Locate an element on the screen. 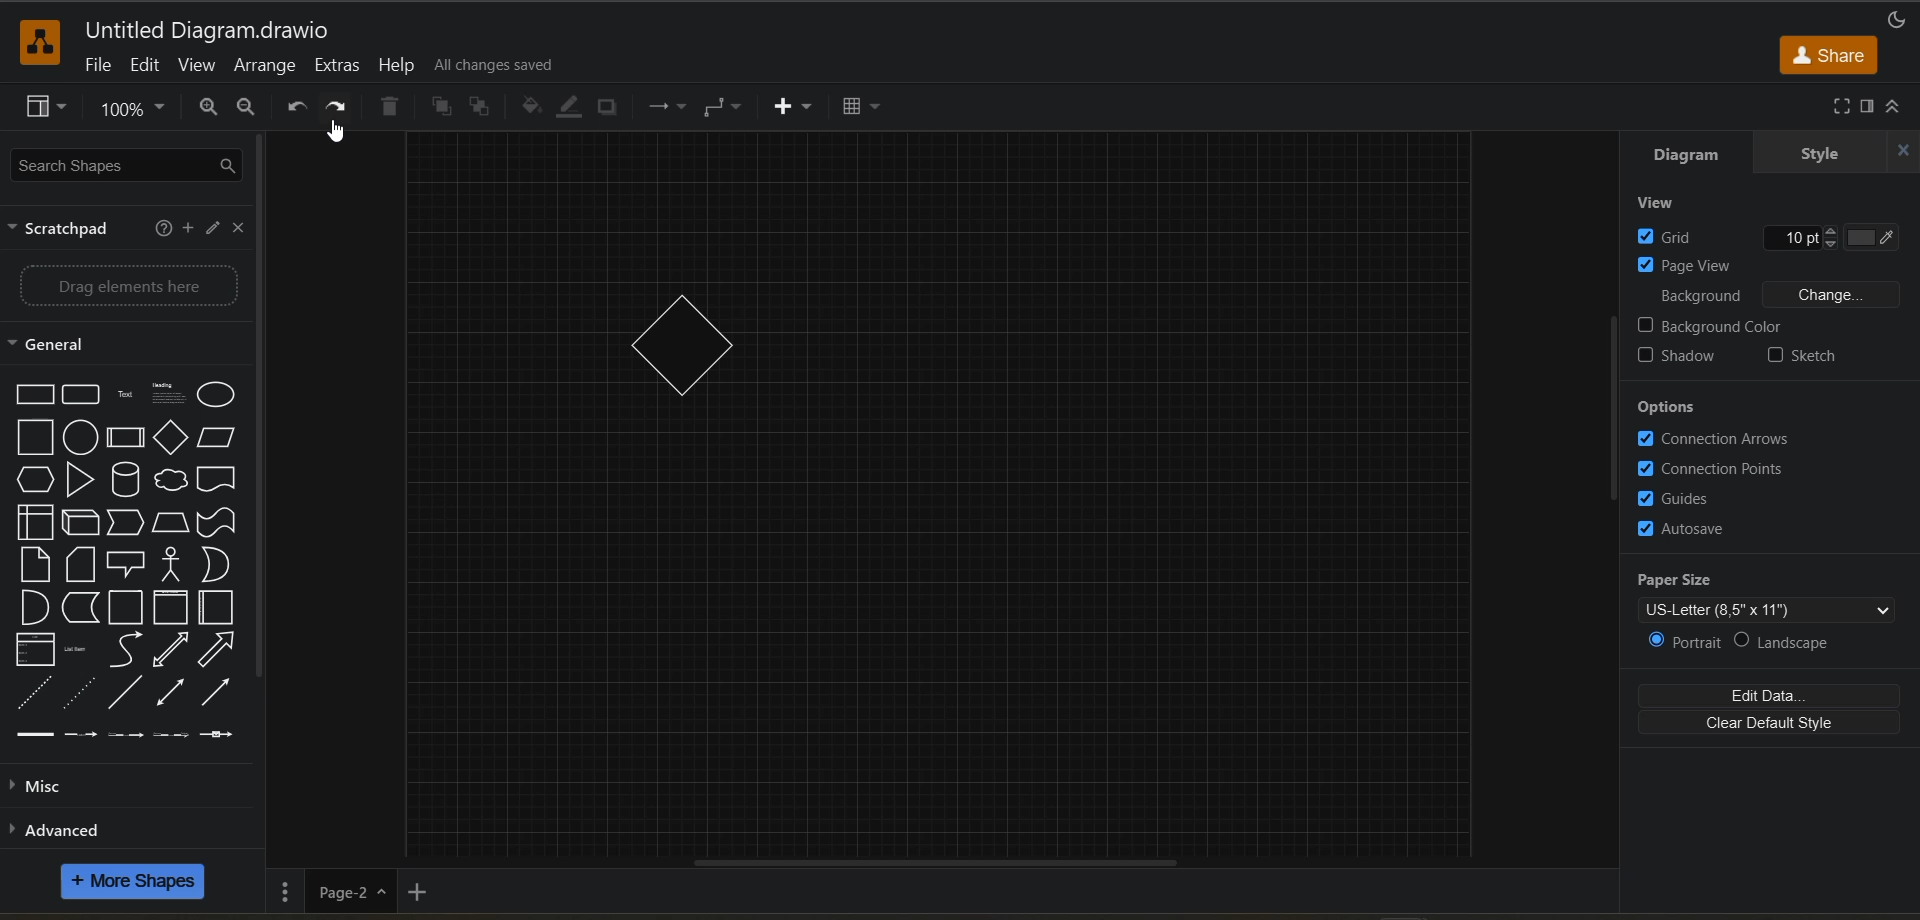 The image size is (1920, 920). general is located at coordinates (53, 346).